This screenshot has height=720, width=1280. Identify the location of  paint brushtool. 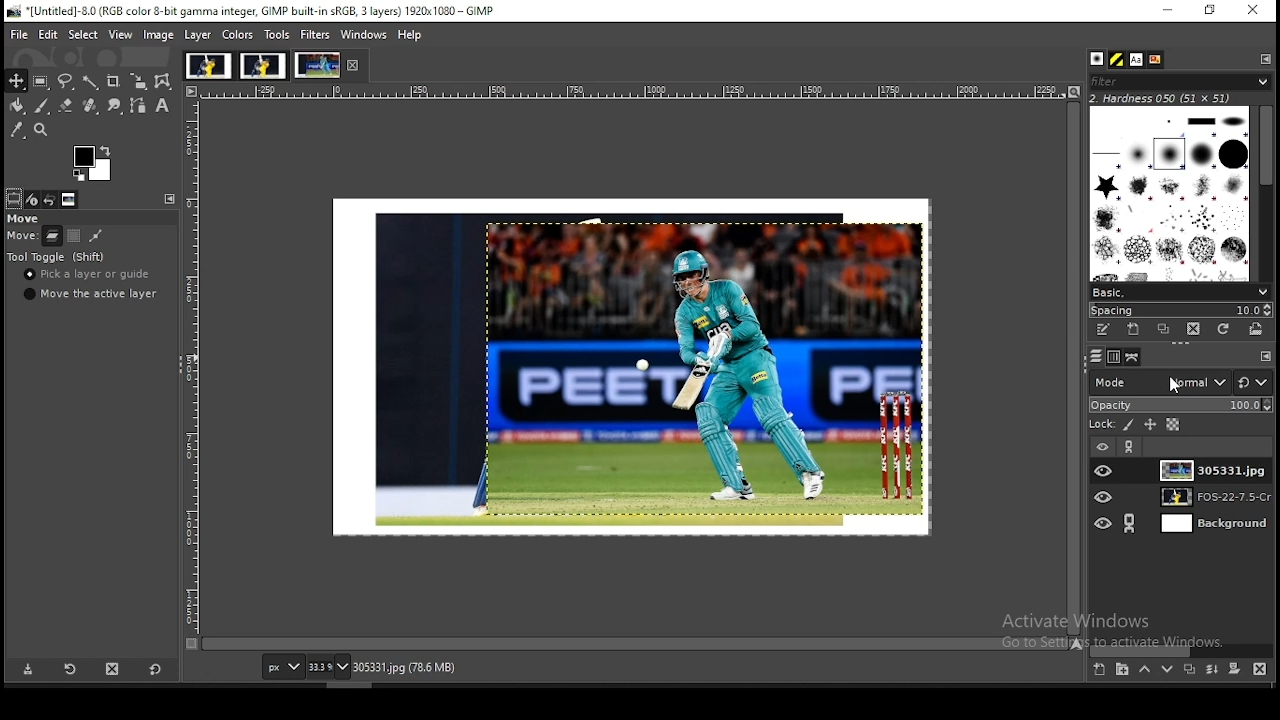
(42, 105).